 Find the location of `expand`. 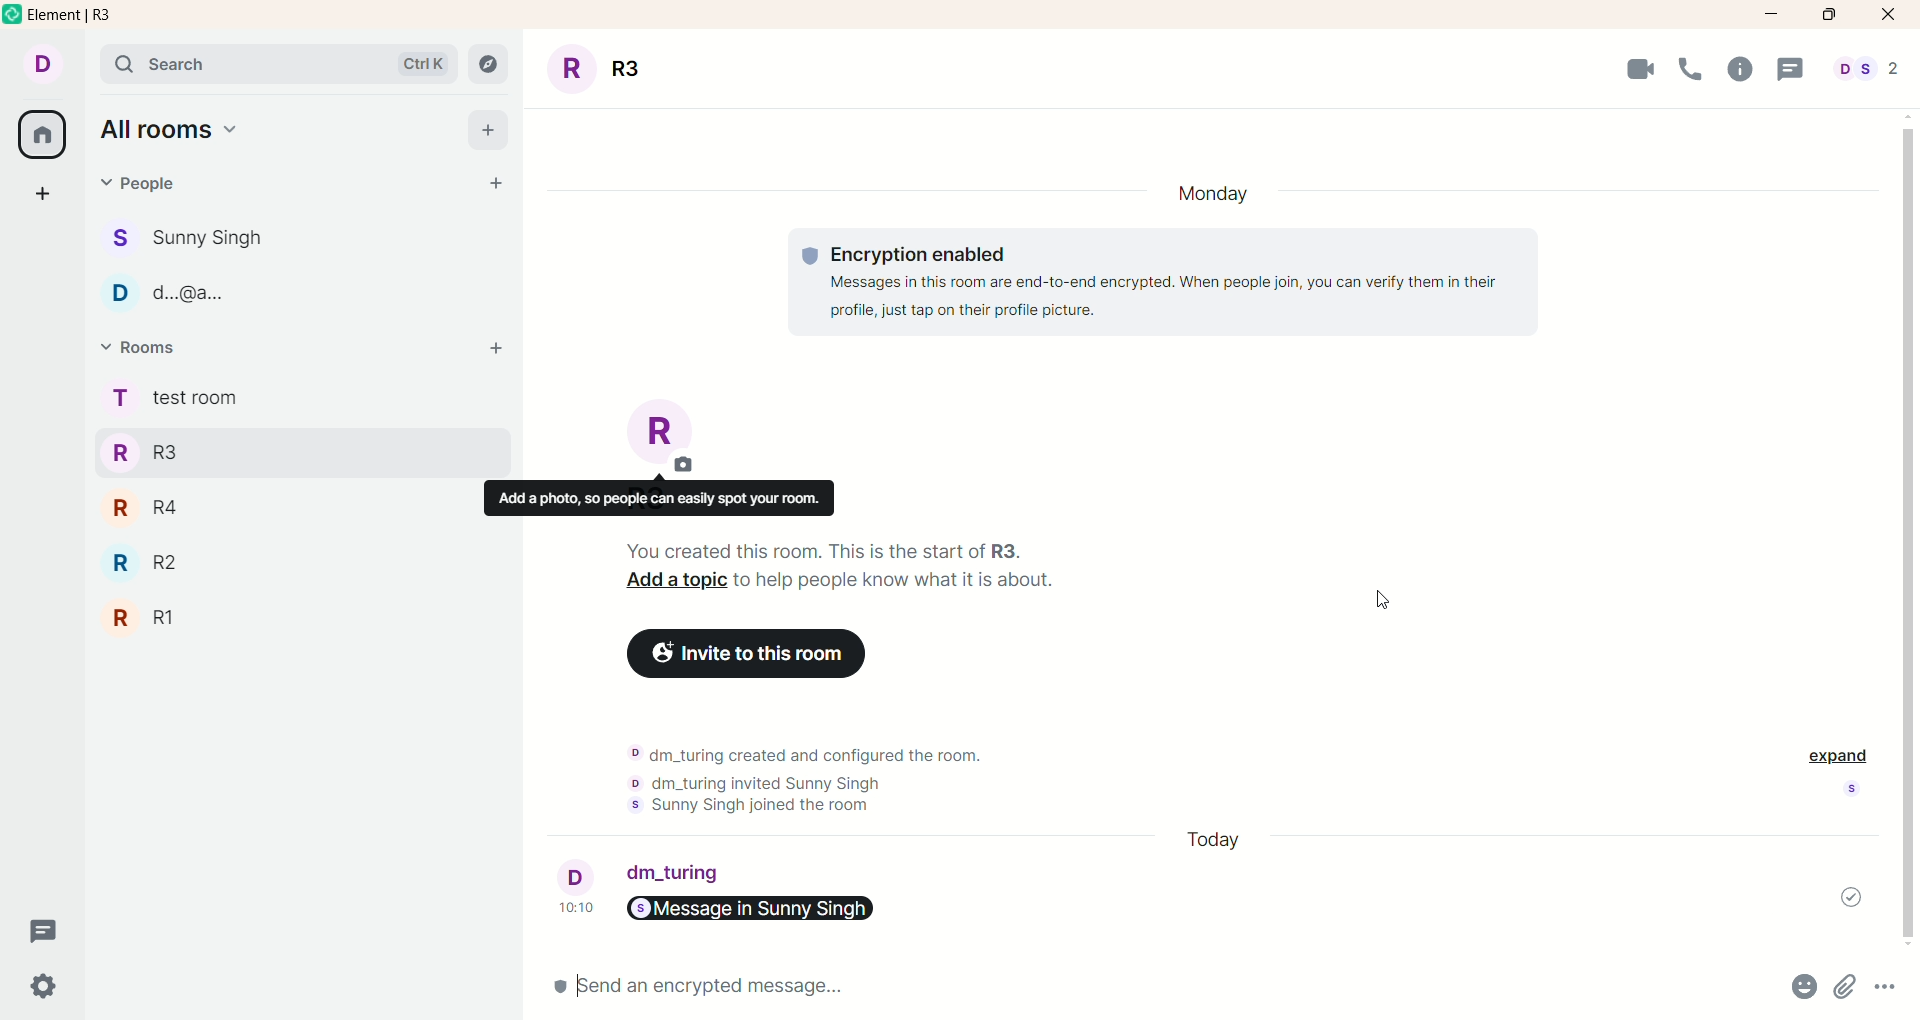

expand is located at coordinates (1839, 756).